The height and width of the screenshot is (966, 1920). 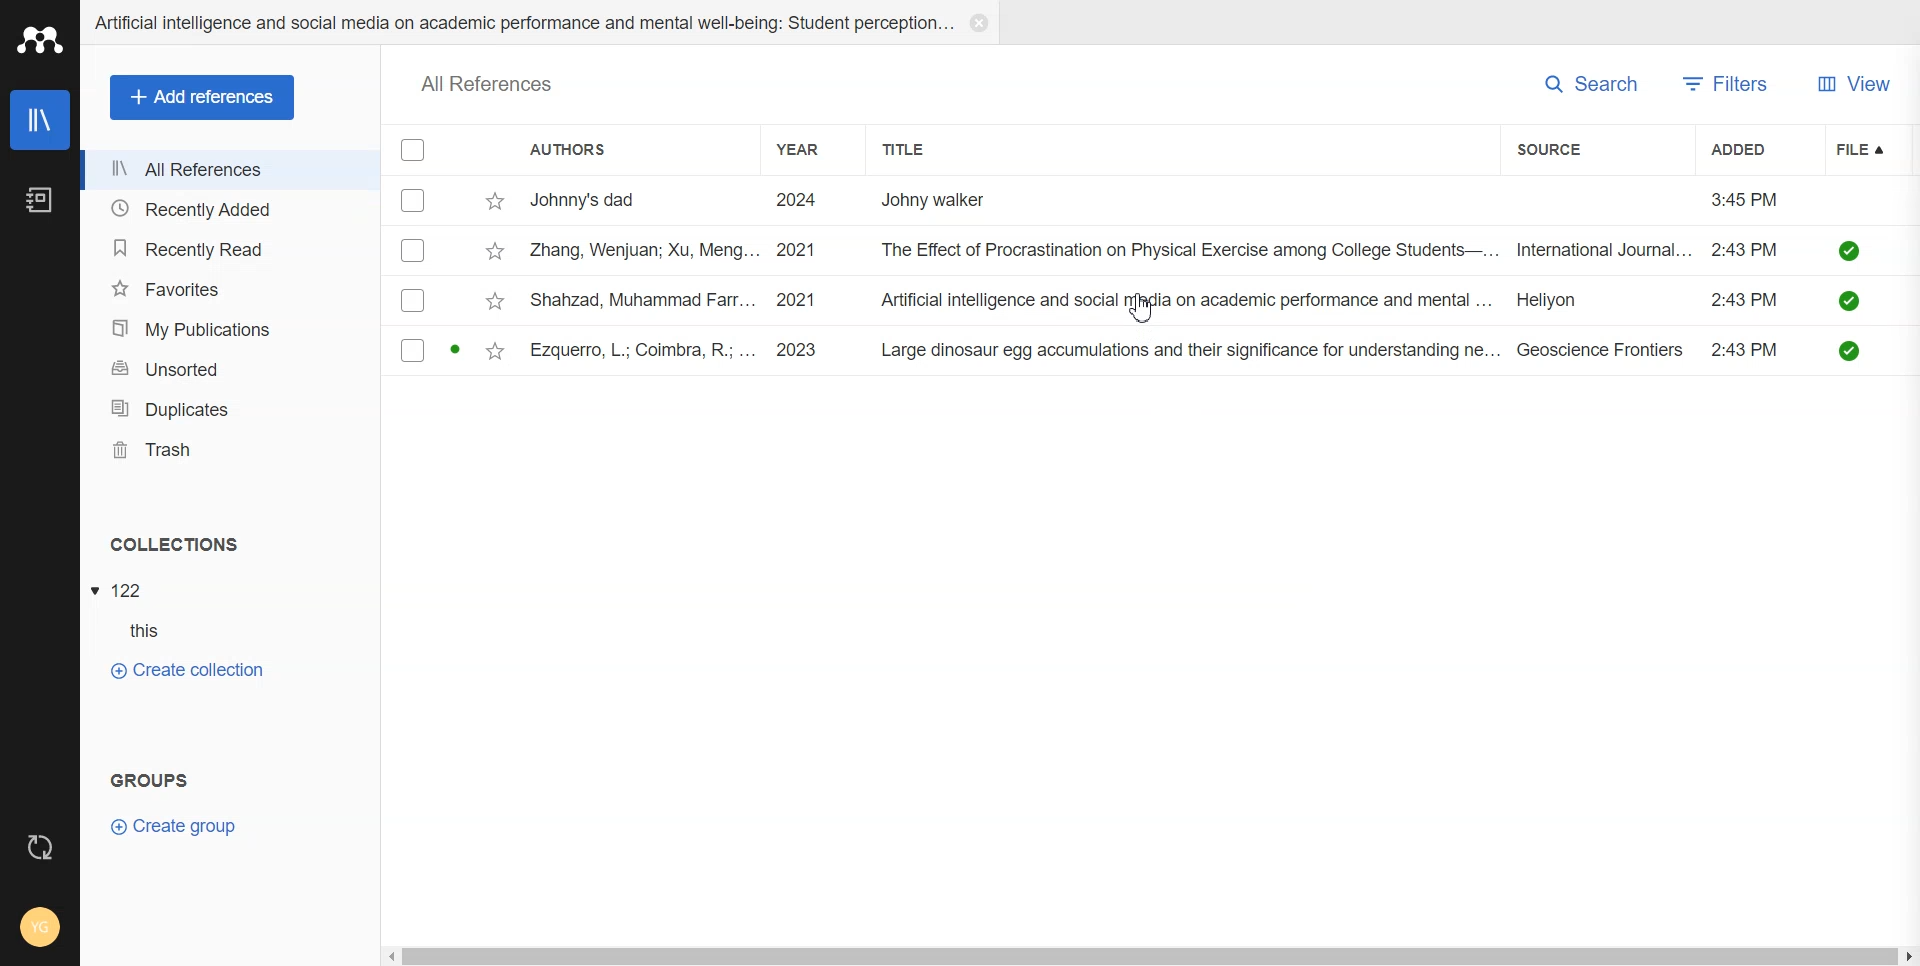 What do you see at coordinates (416, 199) in the screenshot?
I see `Checkbox` at bounding box center [416, 199].